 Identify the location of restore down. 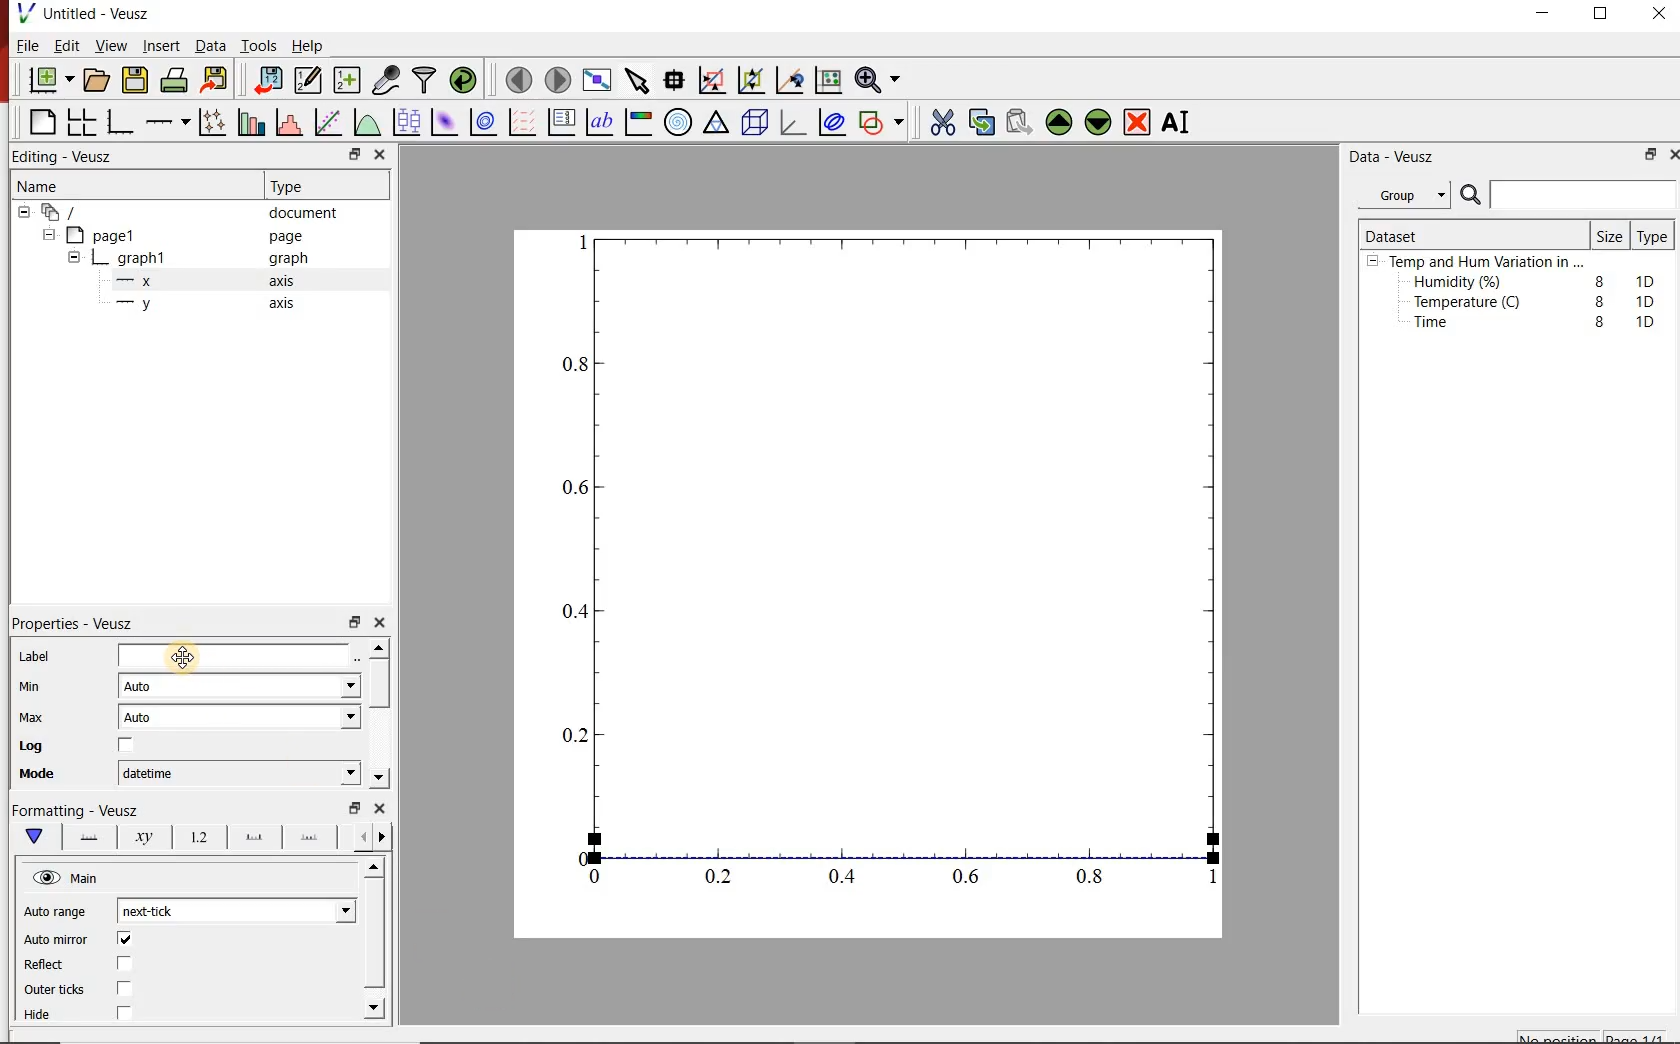
(351, 808).